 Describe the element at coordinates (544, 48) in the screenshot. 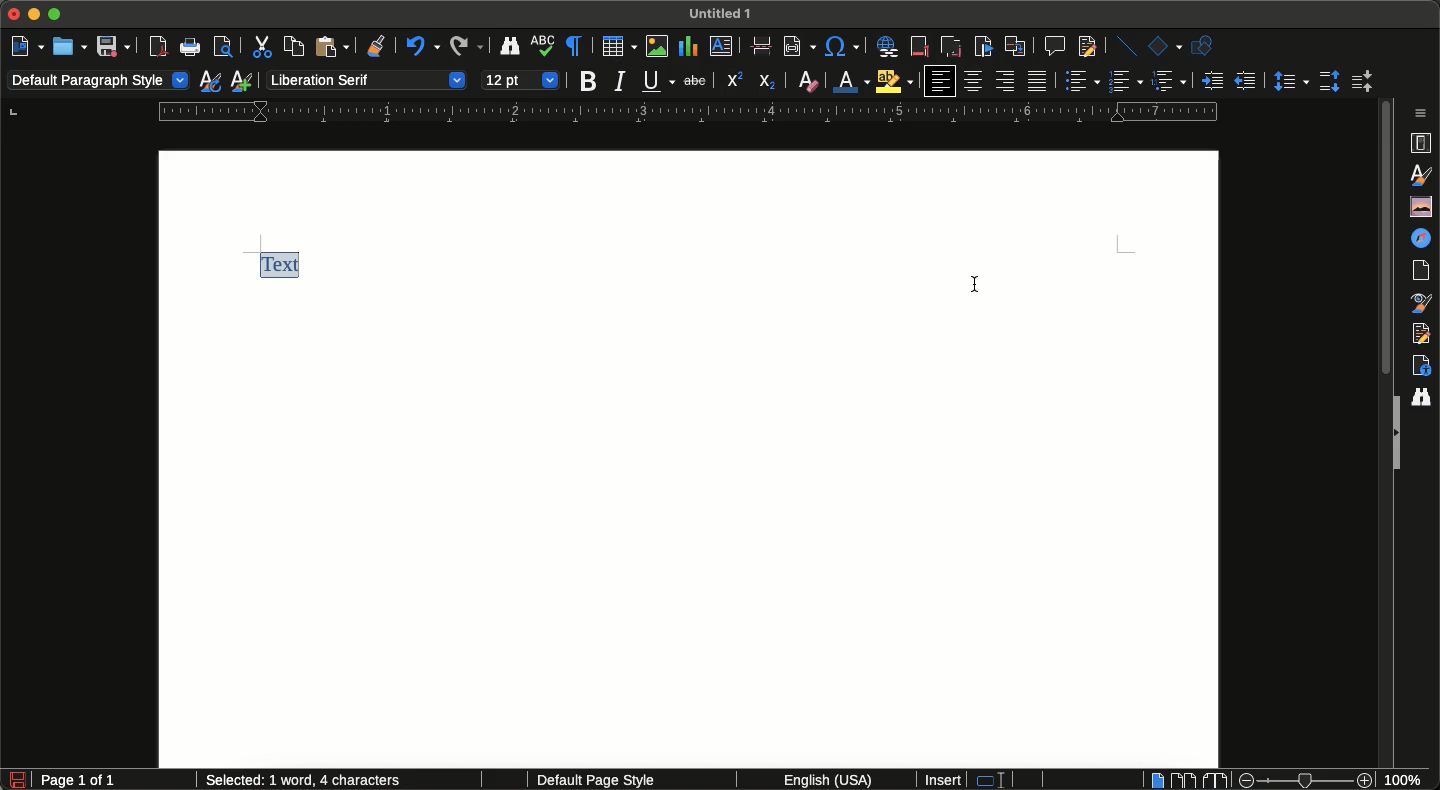

I see `Spelling` at that location.